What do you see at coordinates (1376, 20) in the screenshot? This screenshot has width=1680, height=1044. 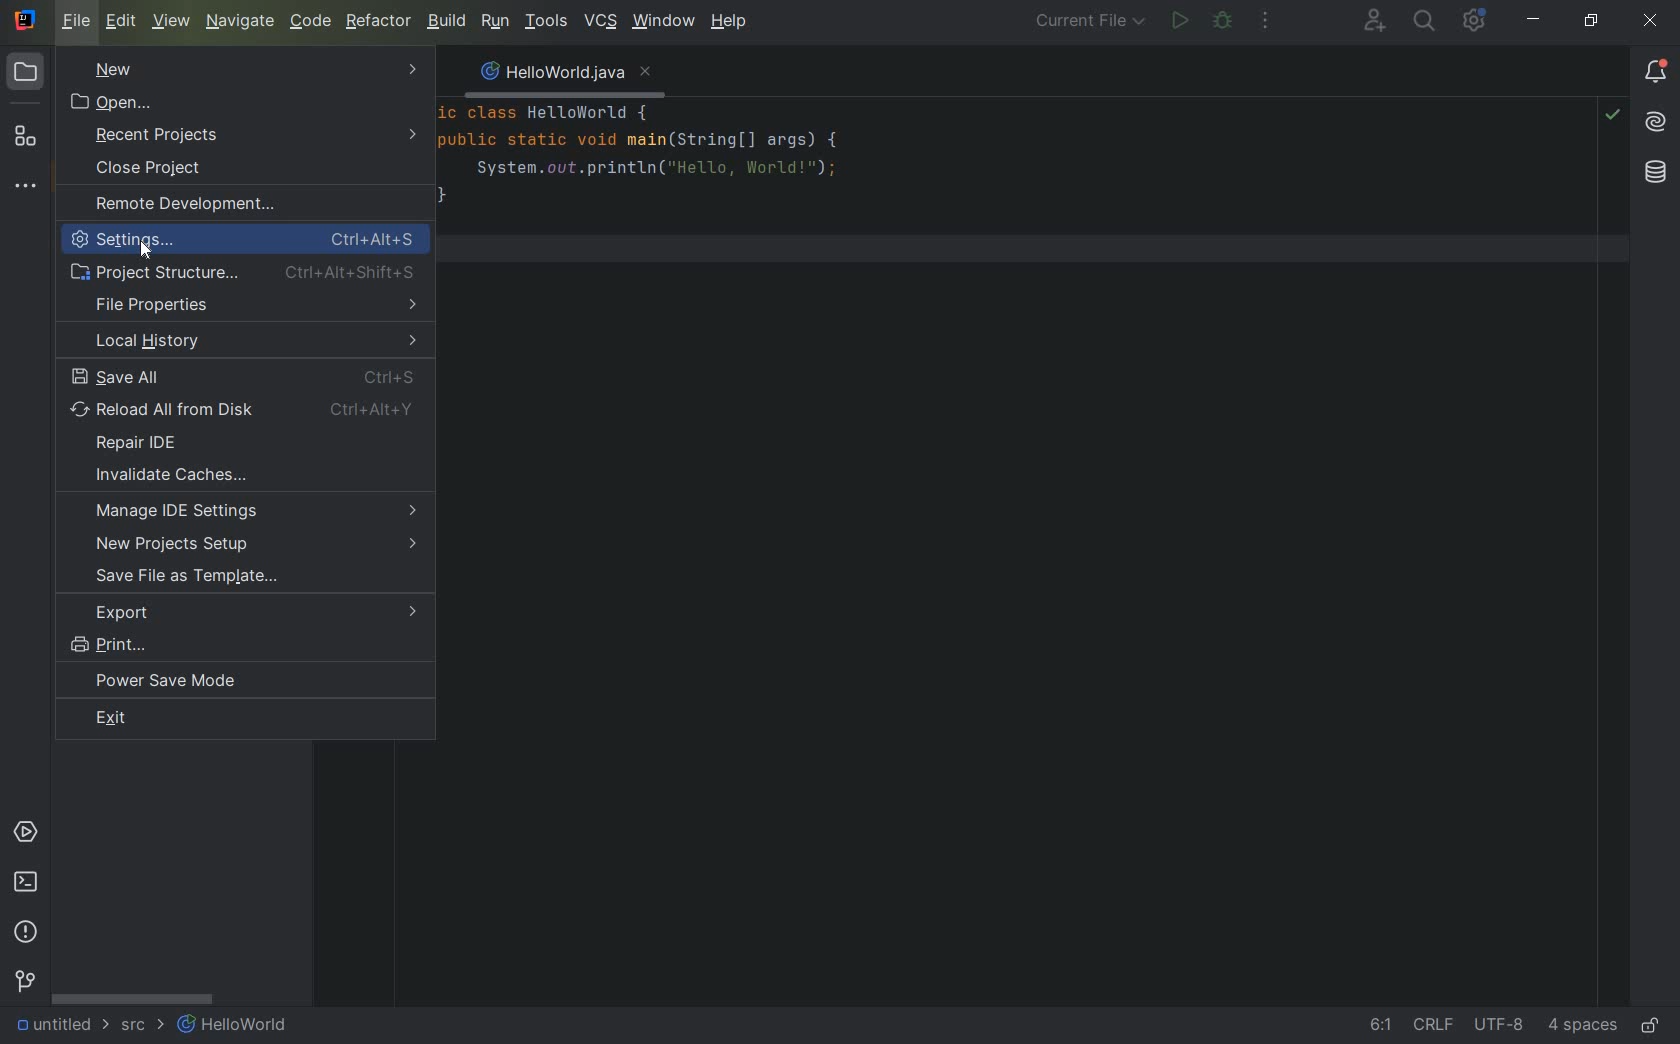 I see `CODE WITH ME` at bounding box center [1376, 20].